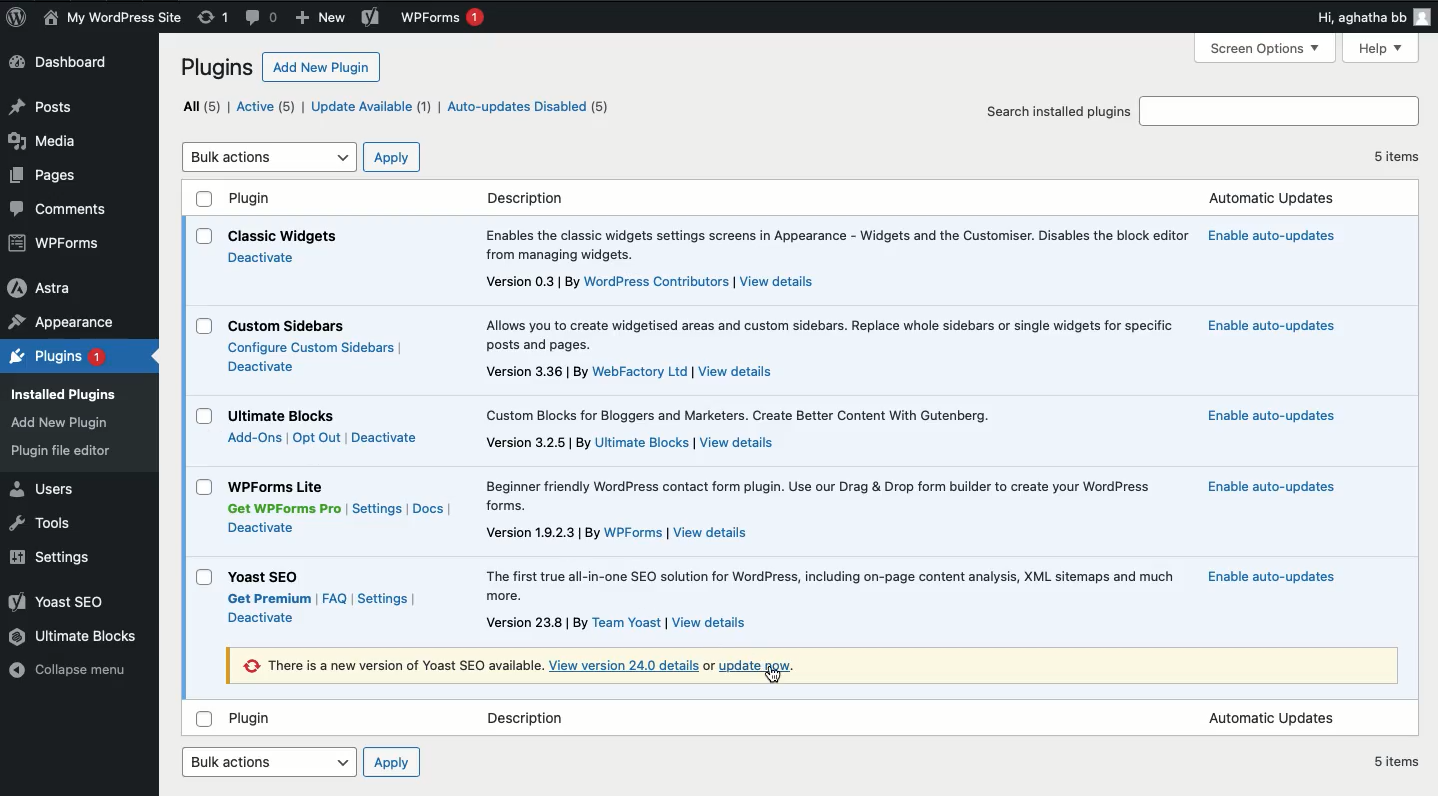 The height and width of the screenshot is (796, 1438). What do you see at coordinates (270, 578) in the screenshot?
I see `Plugin` at bounding box center [270, 578].